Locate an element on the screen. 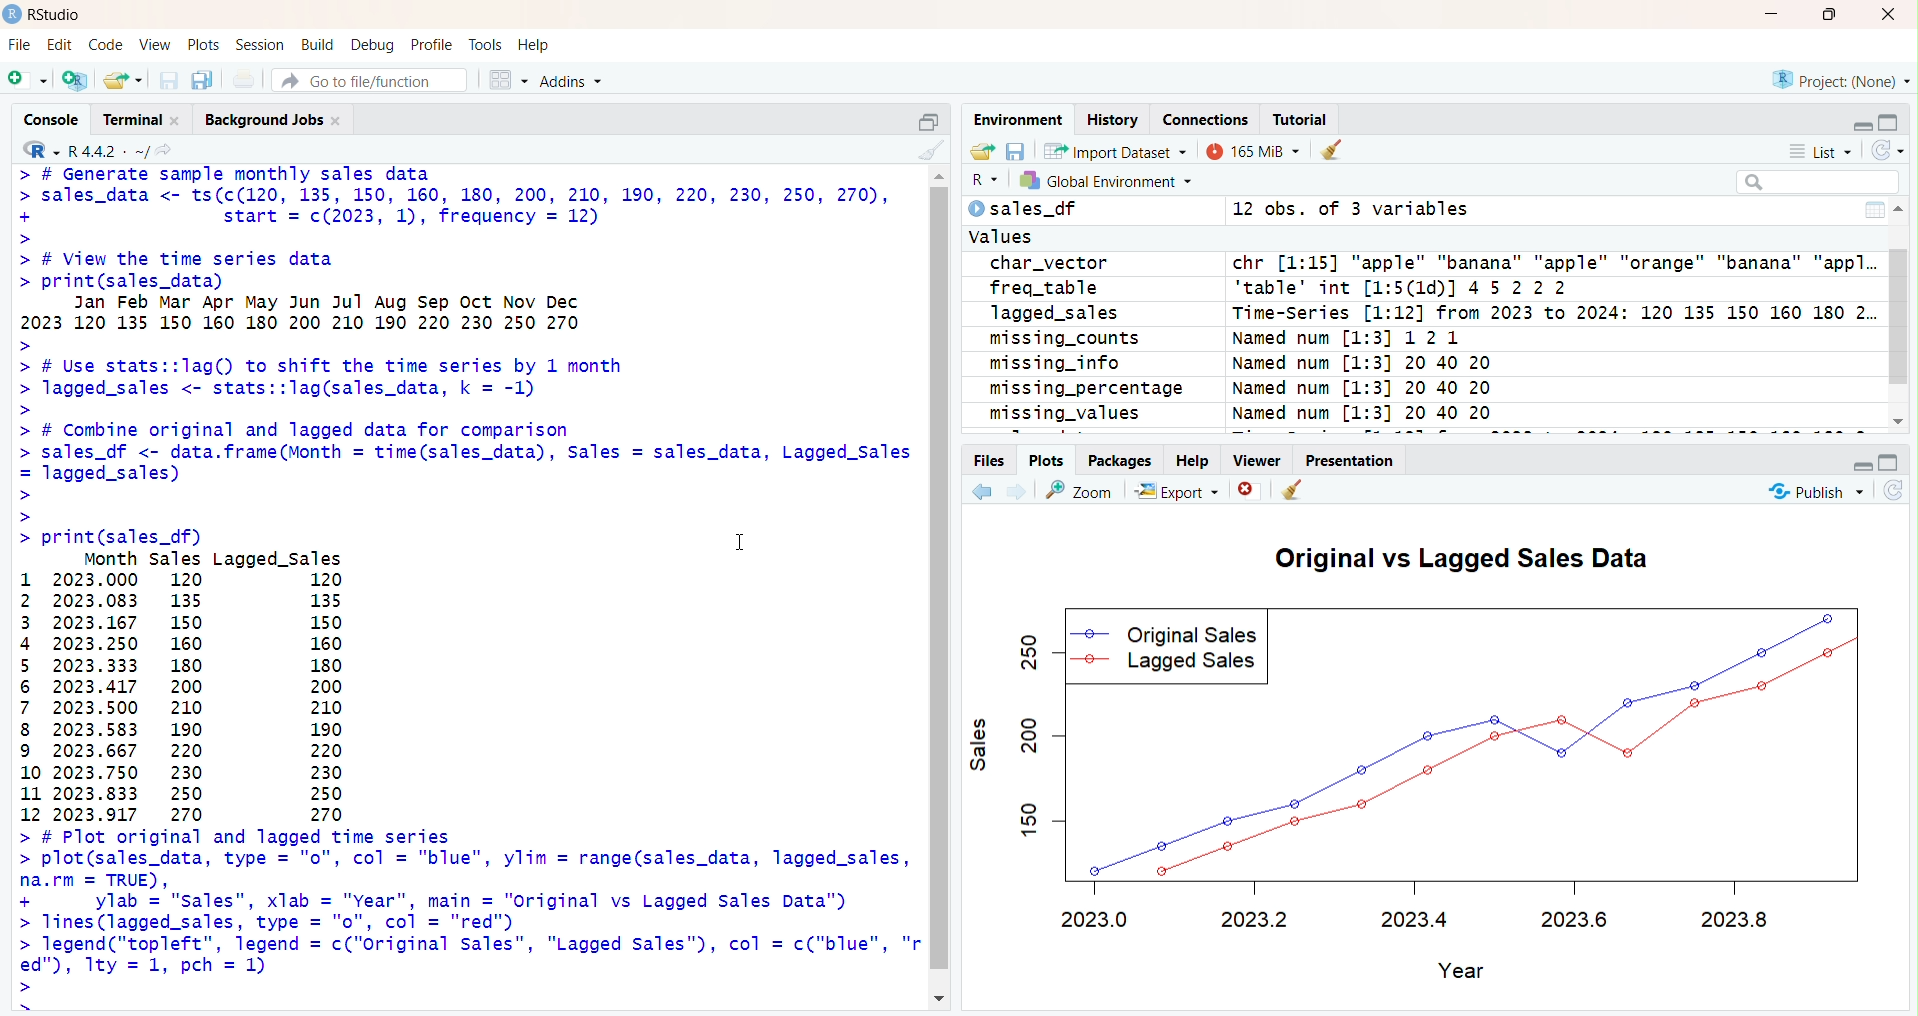 The image size is (1918, 1016). export is located at coordinates (1179, 491).